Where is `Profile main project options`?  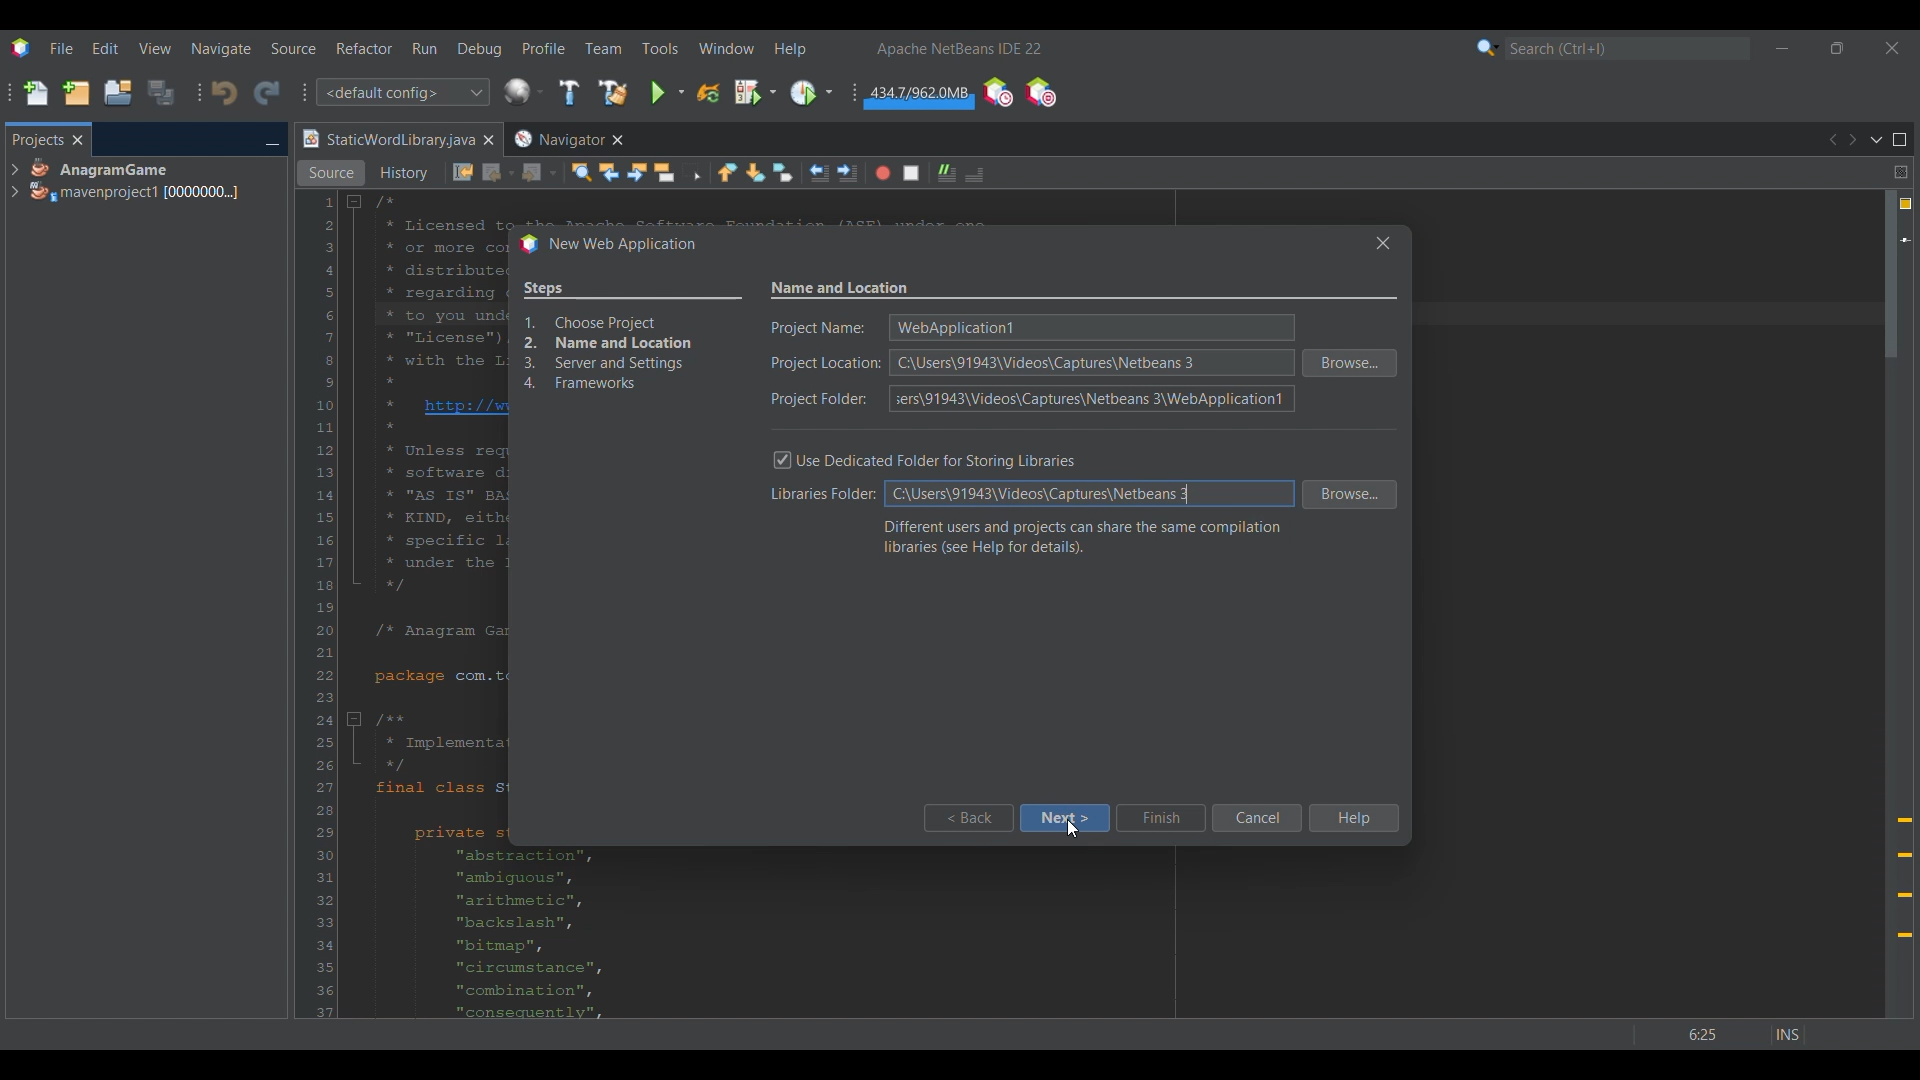 Profile main project options is located at coordinates (811, 93).